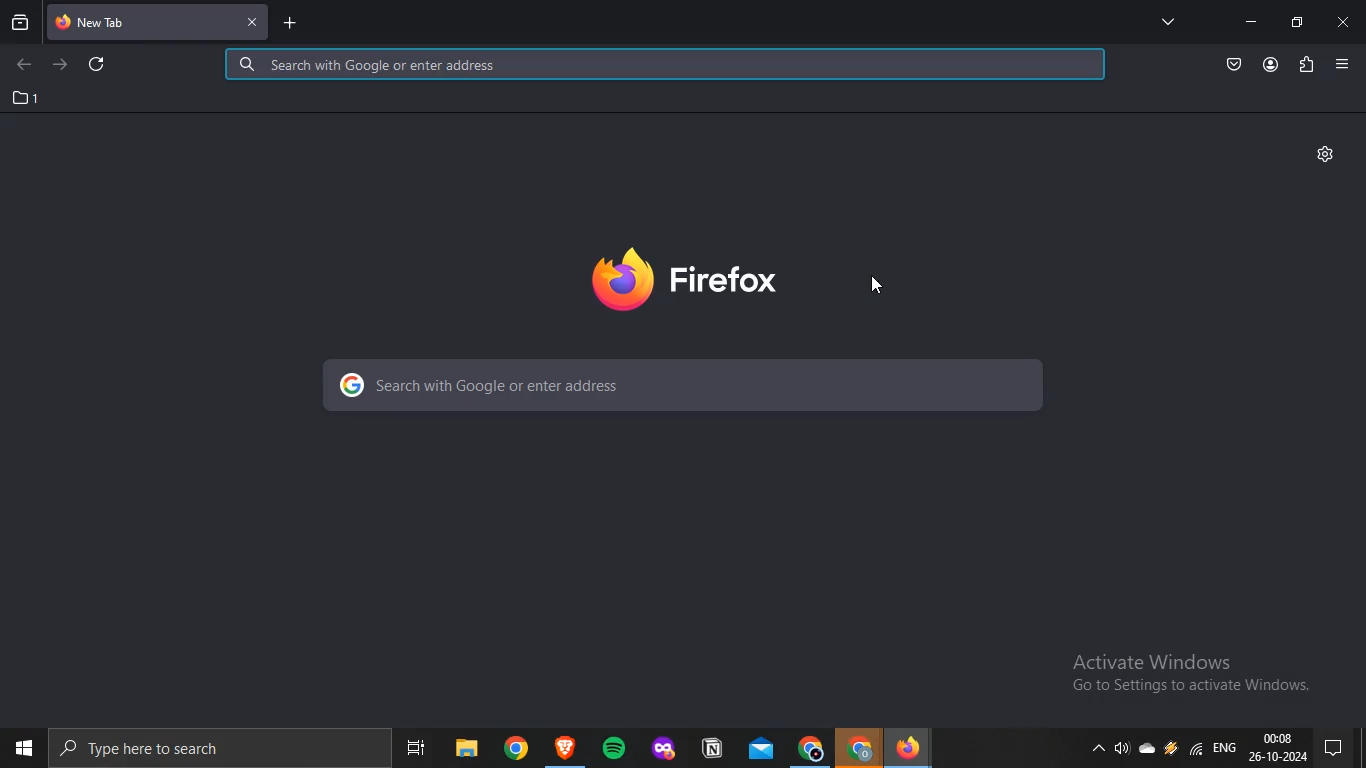  Describe the element at coordinates (1344, 24) in the screenshot. I see `close` at that location.